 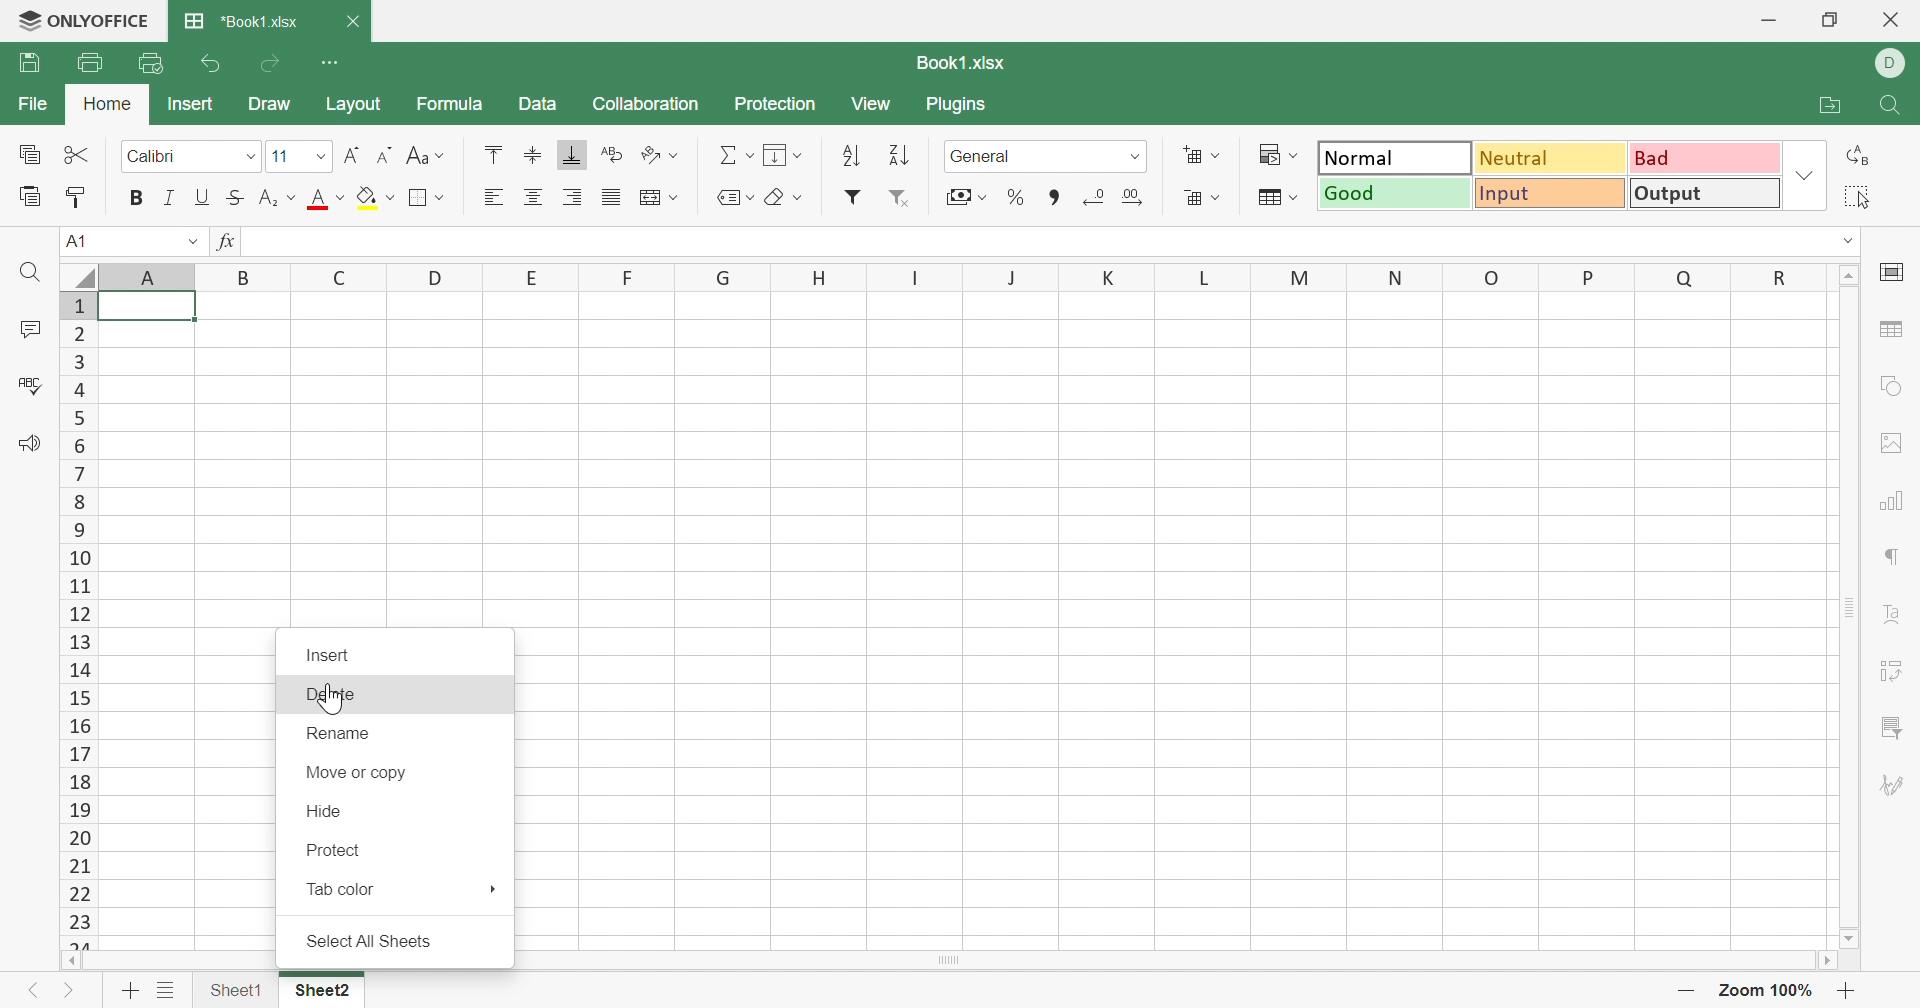 I want to click on ONLYOFFICE, so click(x=85, y=18).